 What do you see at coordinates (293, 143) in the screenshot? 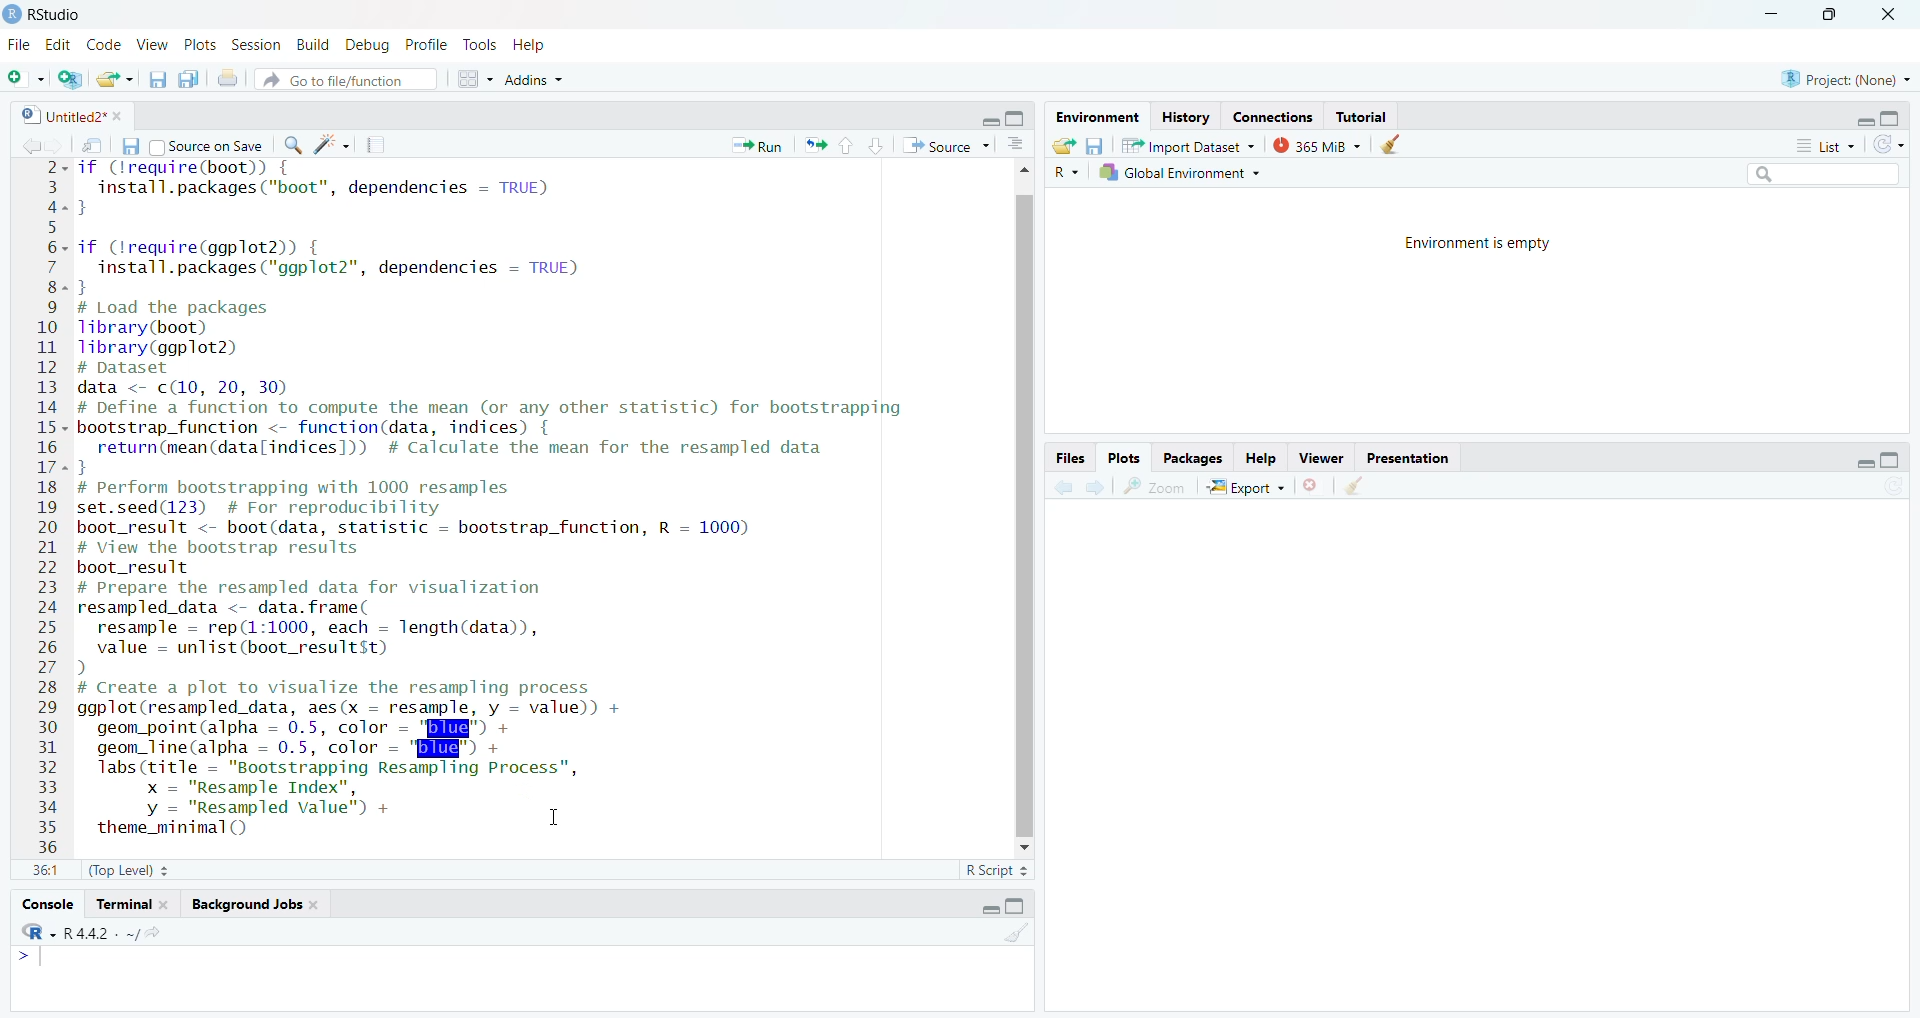
I see `find/replace` at bounding box center [293, 143].